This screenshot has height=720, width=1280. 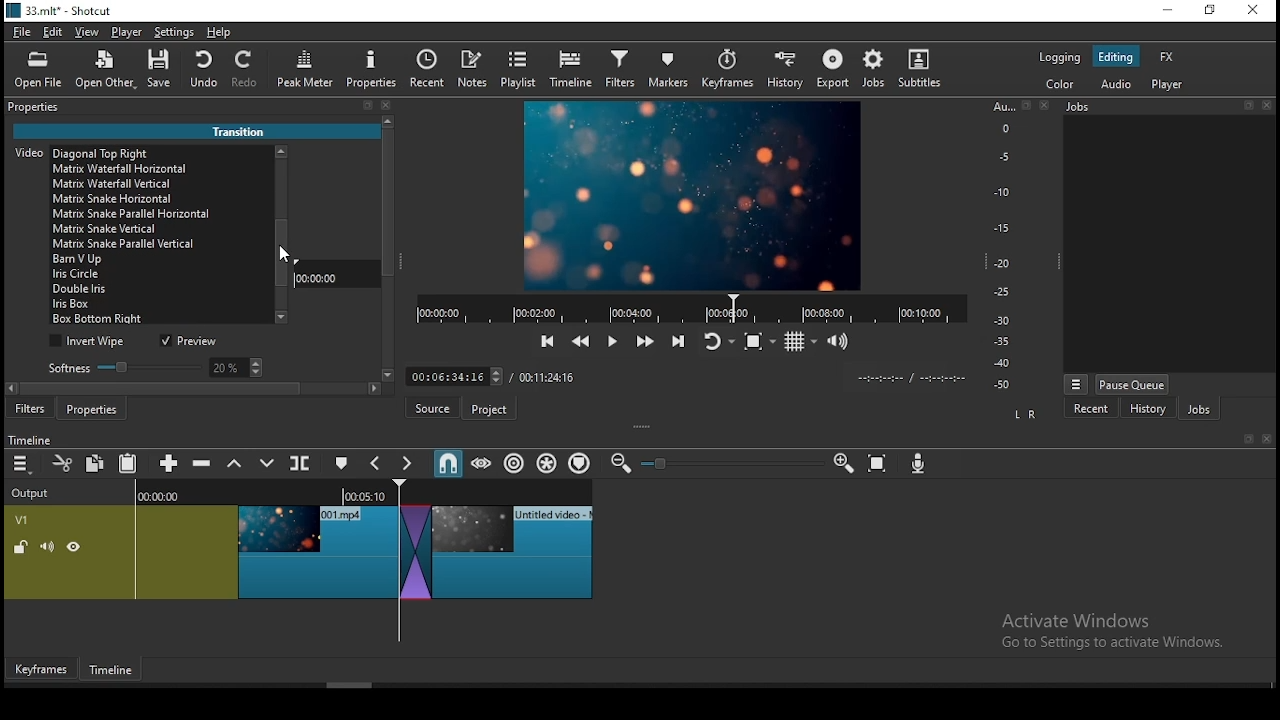 I want to click on edit, so click(x=54, y=34).